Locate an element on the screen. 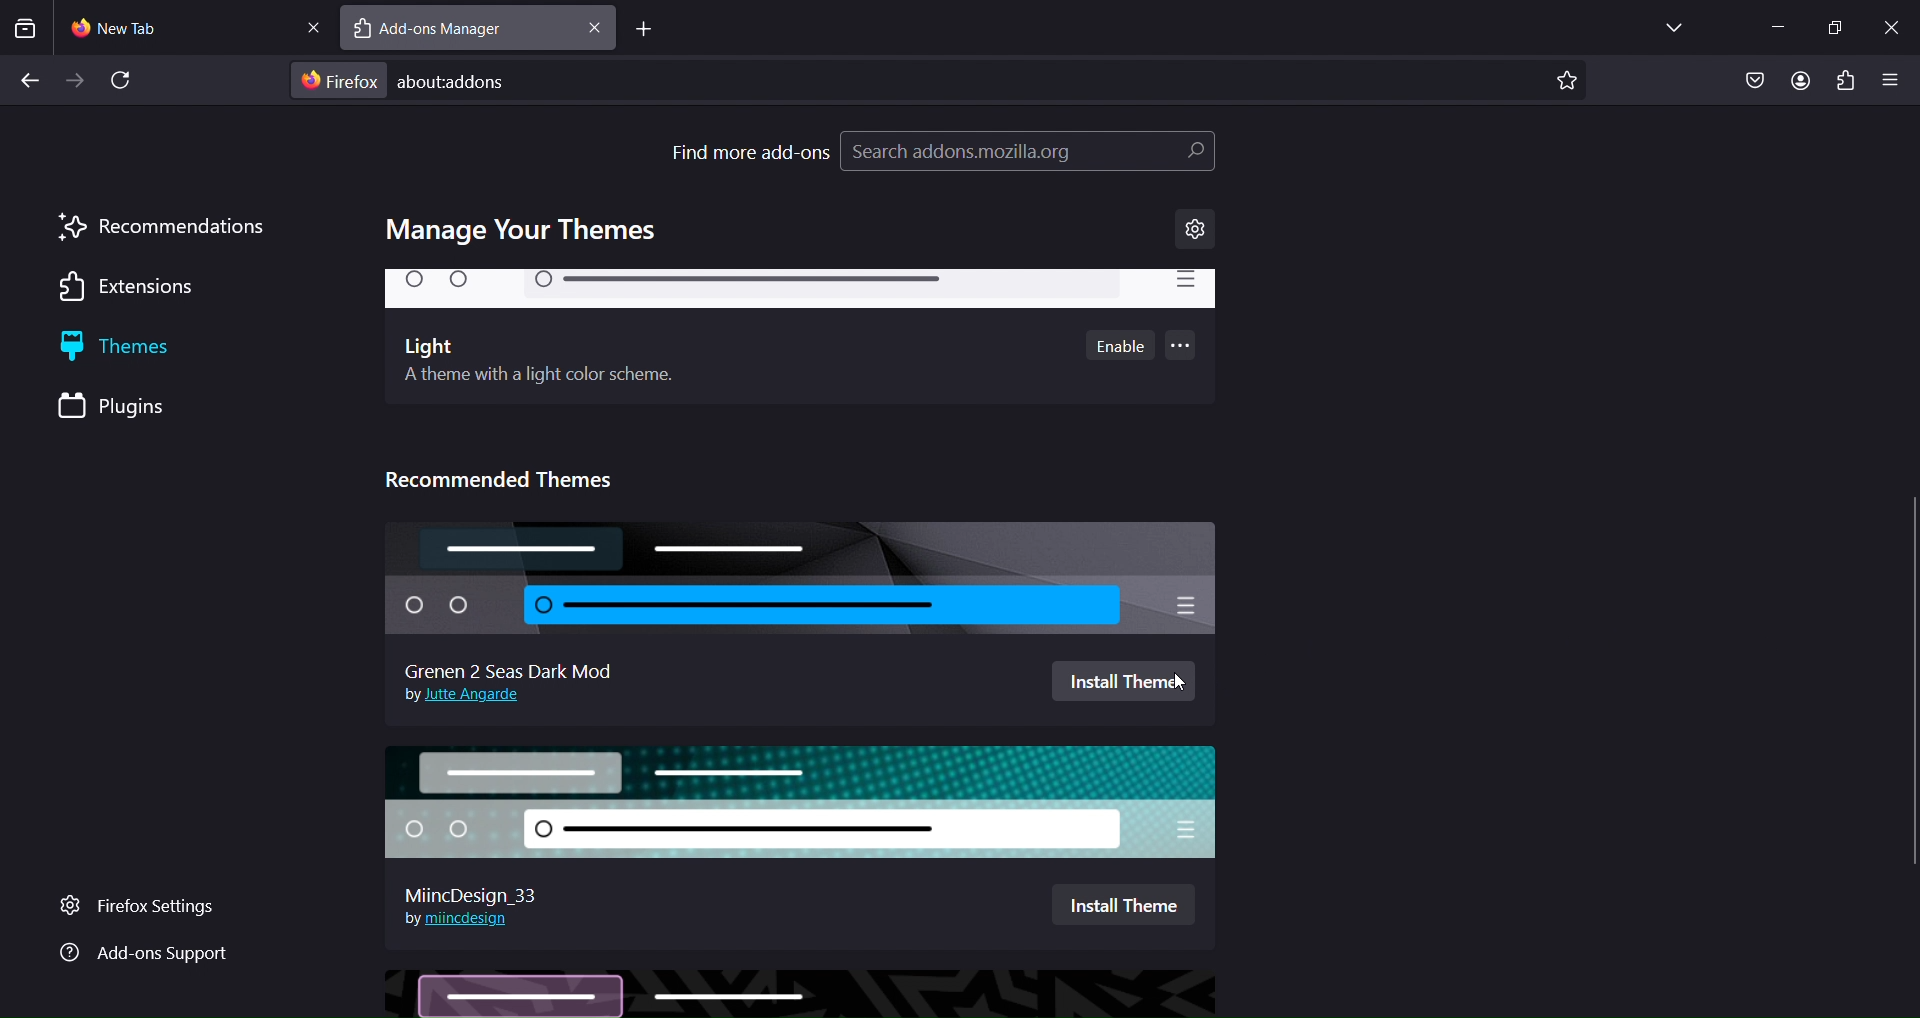  close is located at coordinates (1892, 24).